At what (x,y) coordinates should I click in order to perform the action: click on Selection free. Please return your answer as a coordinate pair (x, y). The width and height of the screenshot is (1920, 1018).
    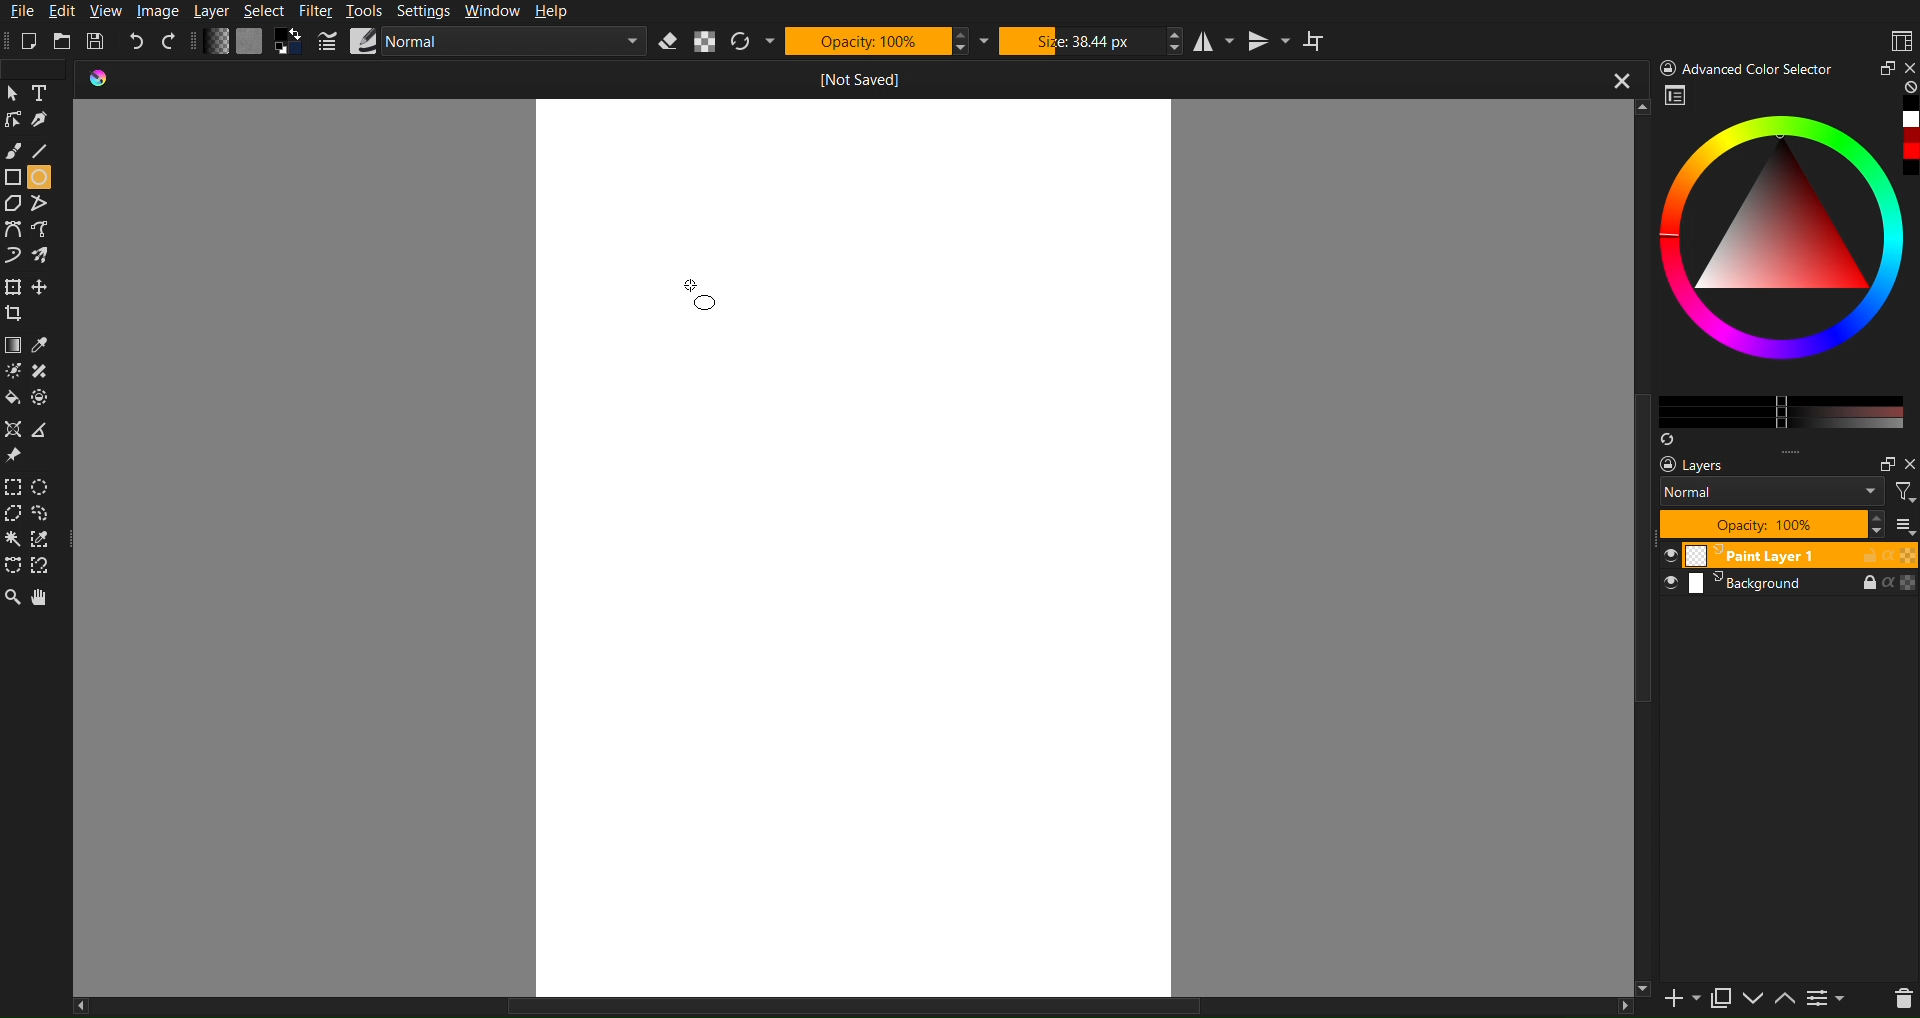
    Looking at the image, I should click on (41, 514).